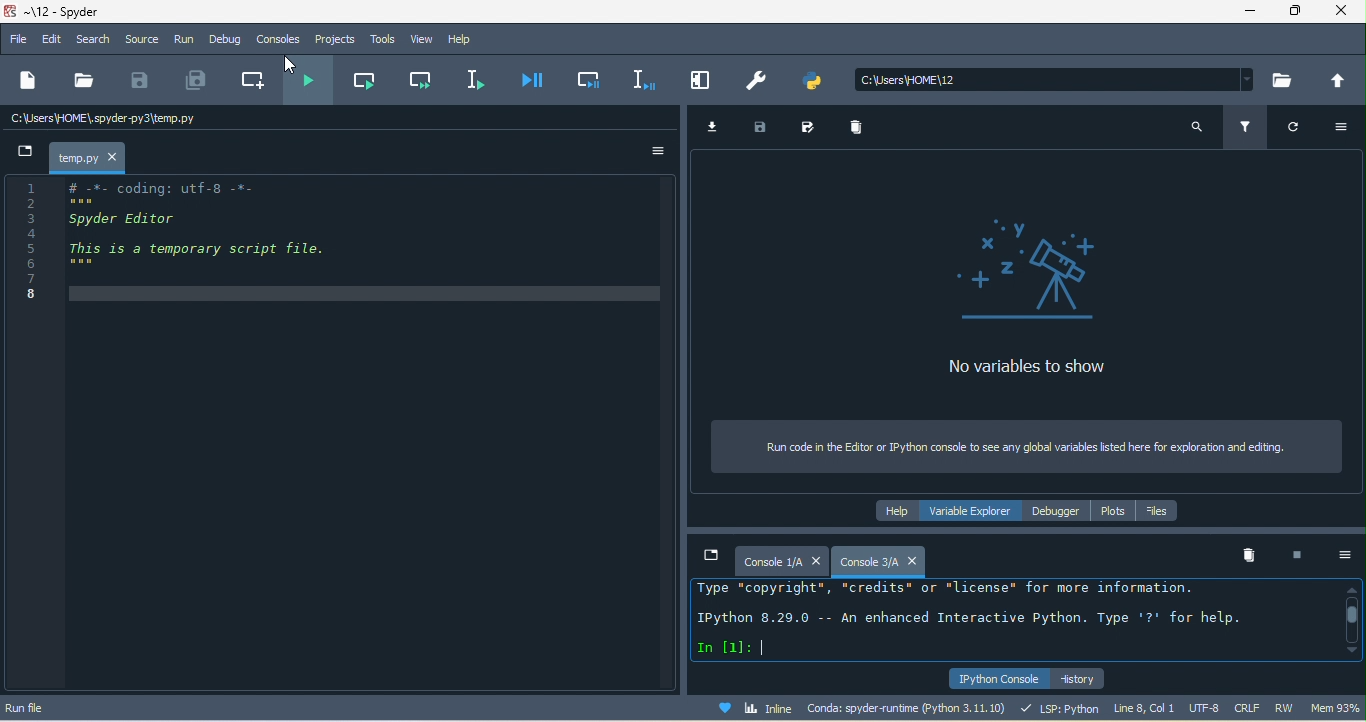  What do you see at coordinates (1057, 79) in the screenshot?
I see `search bar` at bounding box center [1057, 79].